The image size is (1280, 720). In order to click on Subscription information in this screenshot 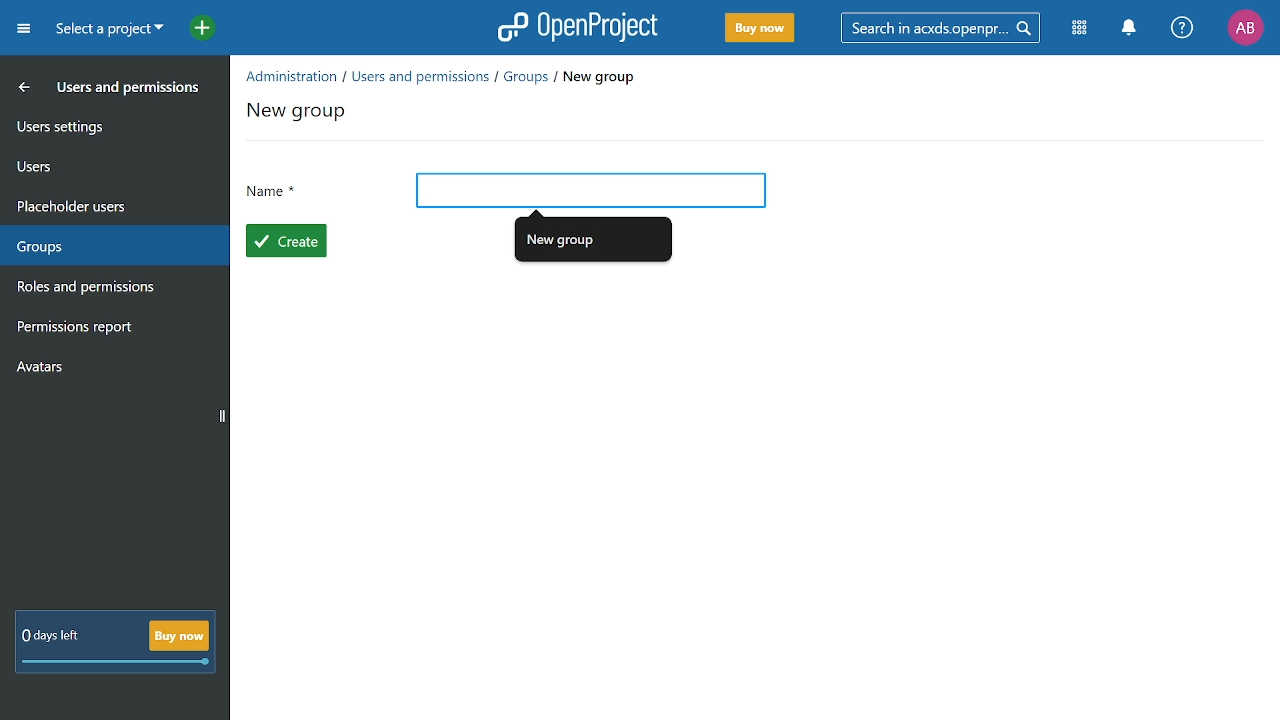, I will do `click(48, 637)`.